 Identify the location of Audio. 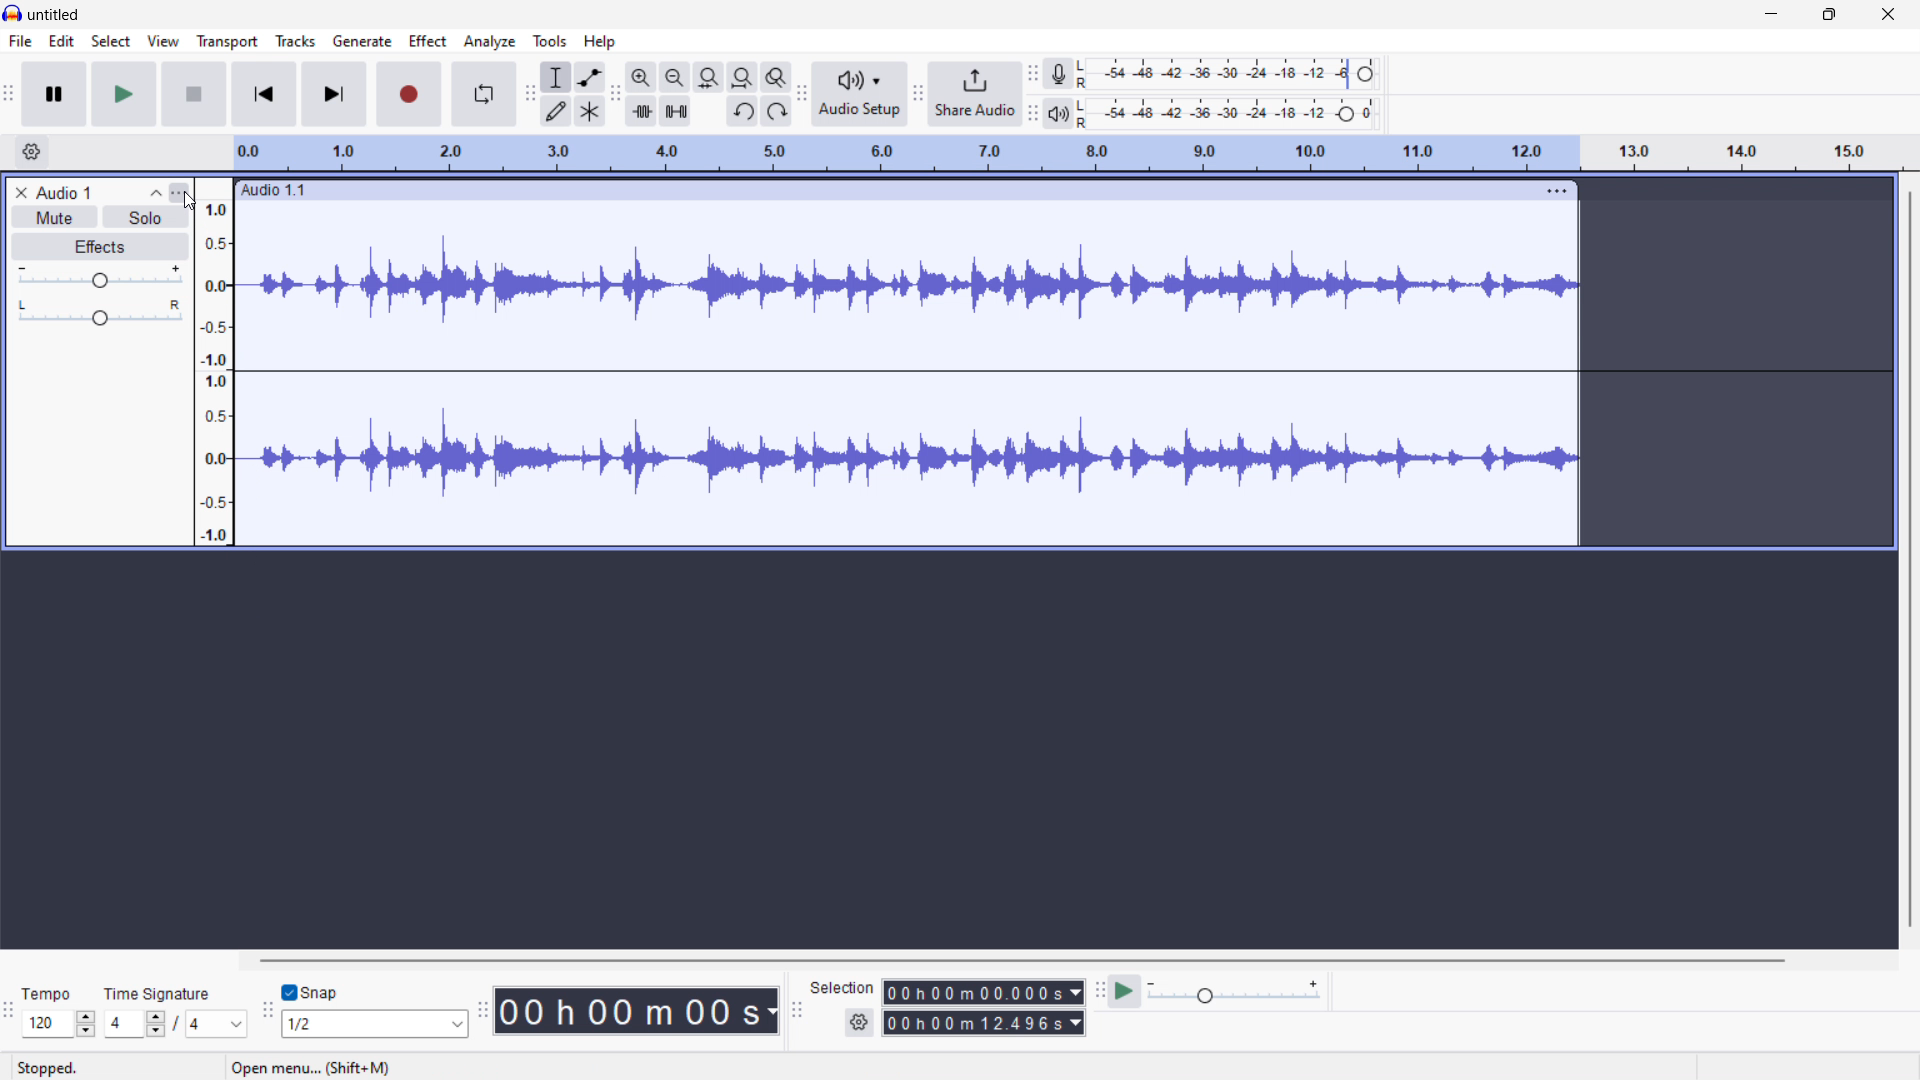
(64, 193).